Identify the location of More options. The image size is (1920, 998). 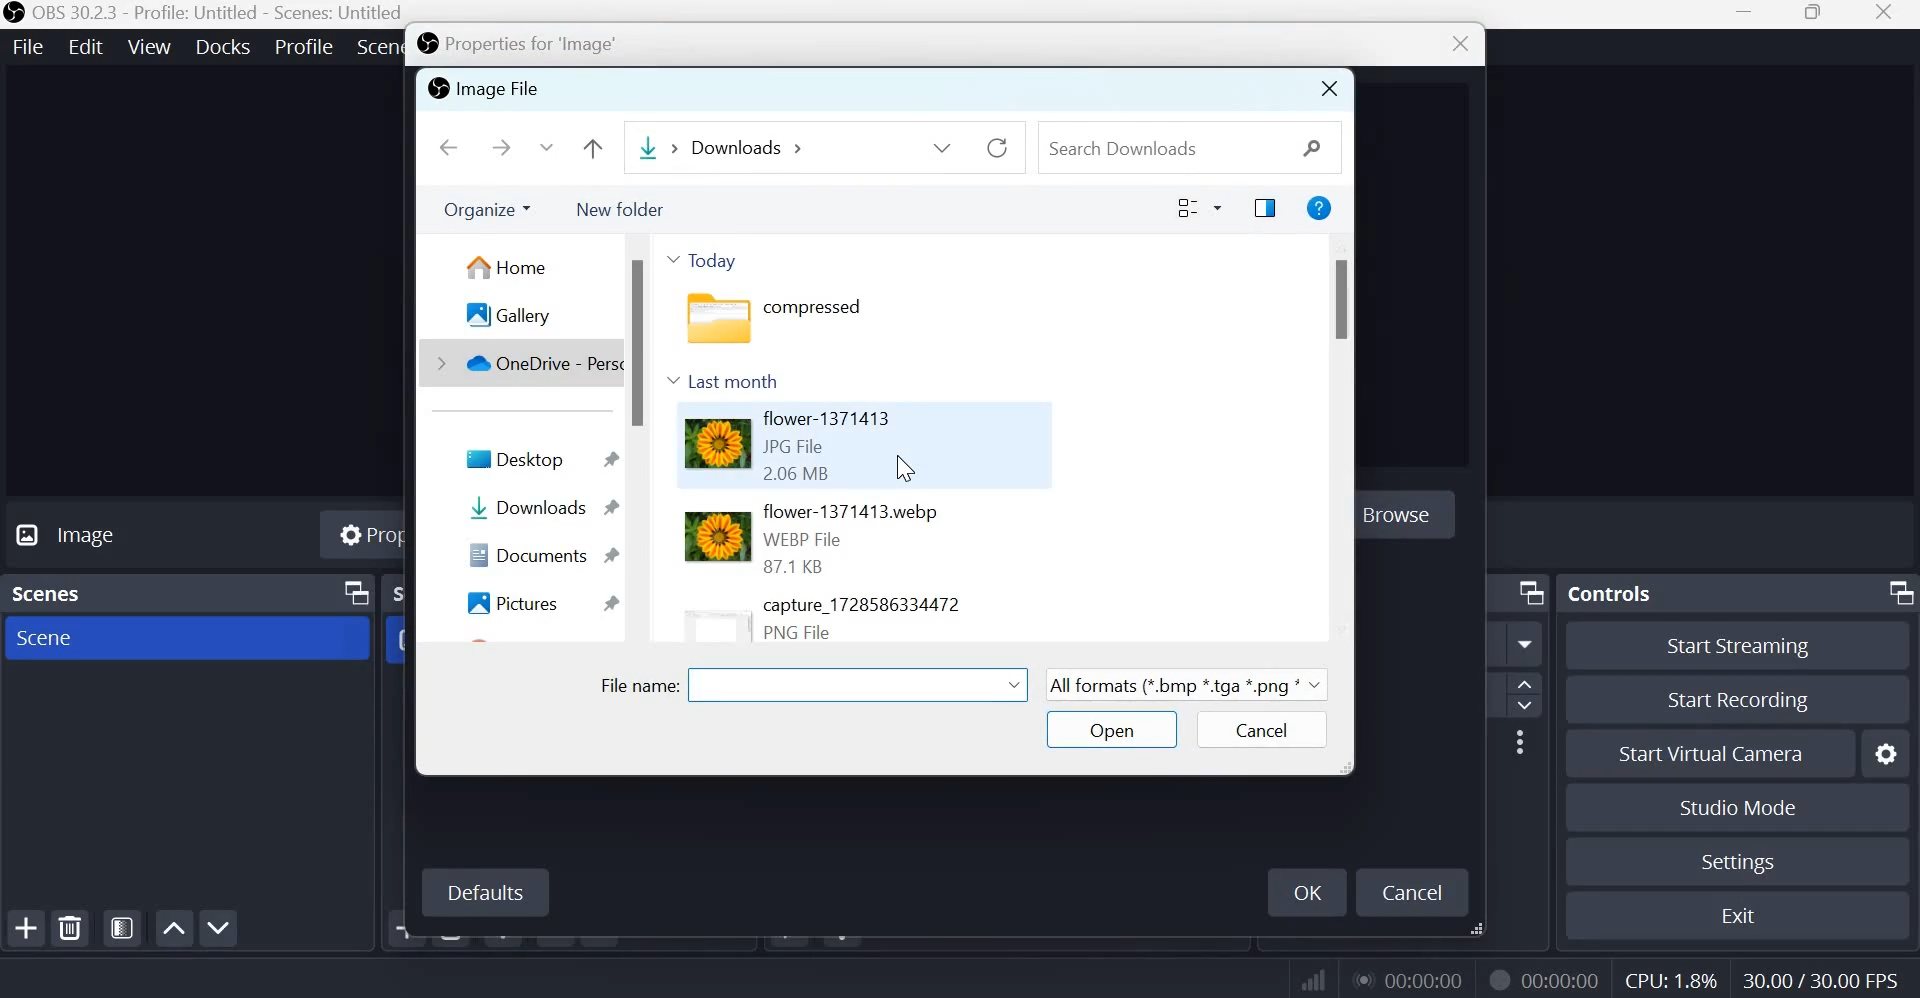
(1526, 645).